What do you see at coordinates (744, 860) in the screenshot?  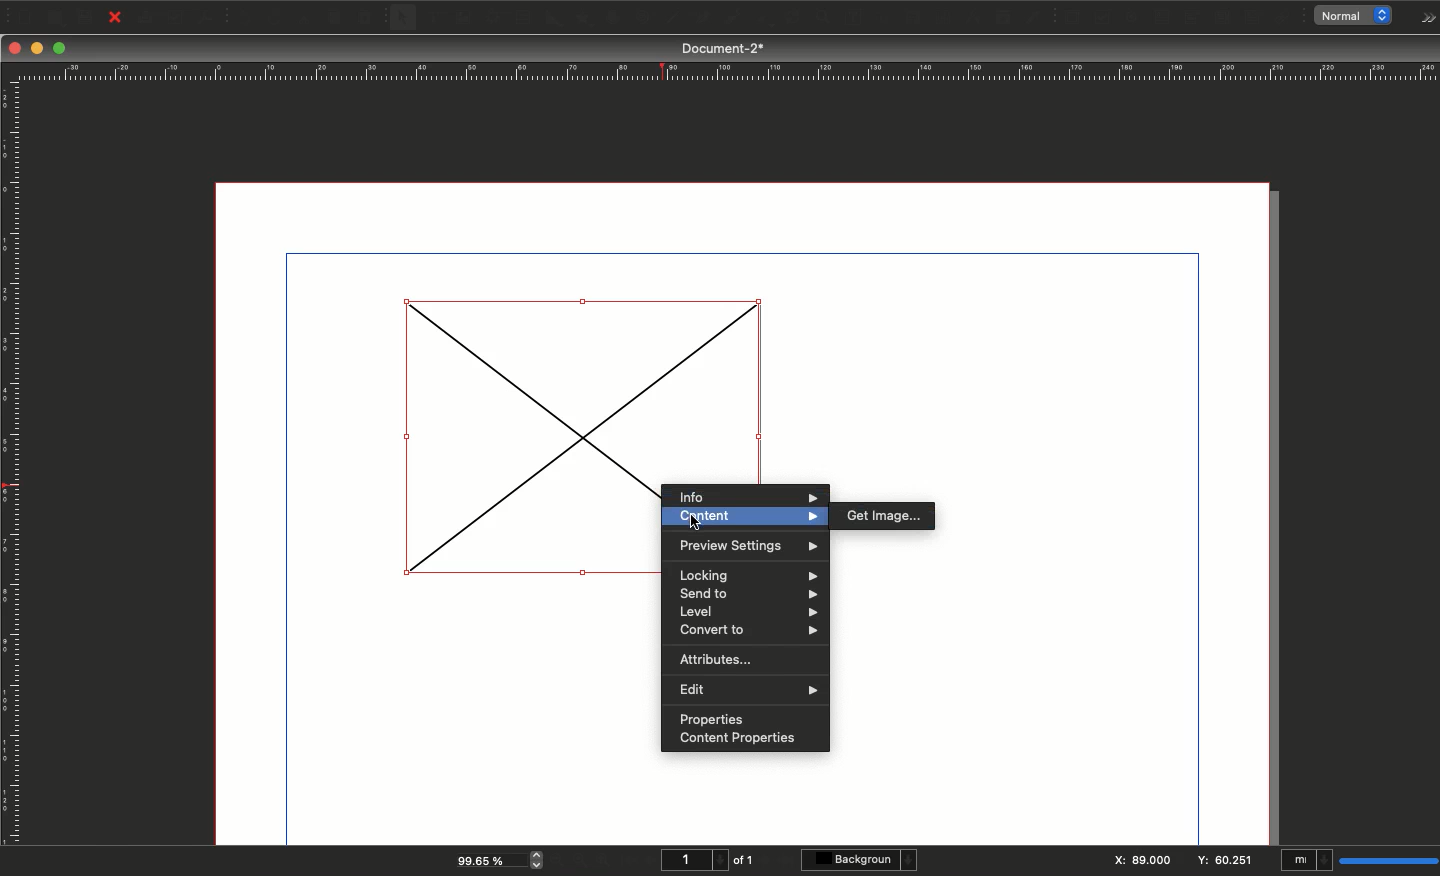 I see `of 1` at bounding box center [744, 860].